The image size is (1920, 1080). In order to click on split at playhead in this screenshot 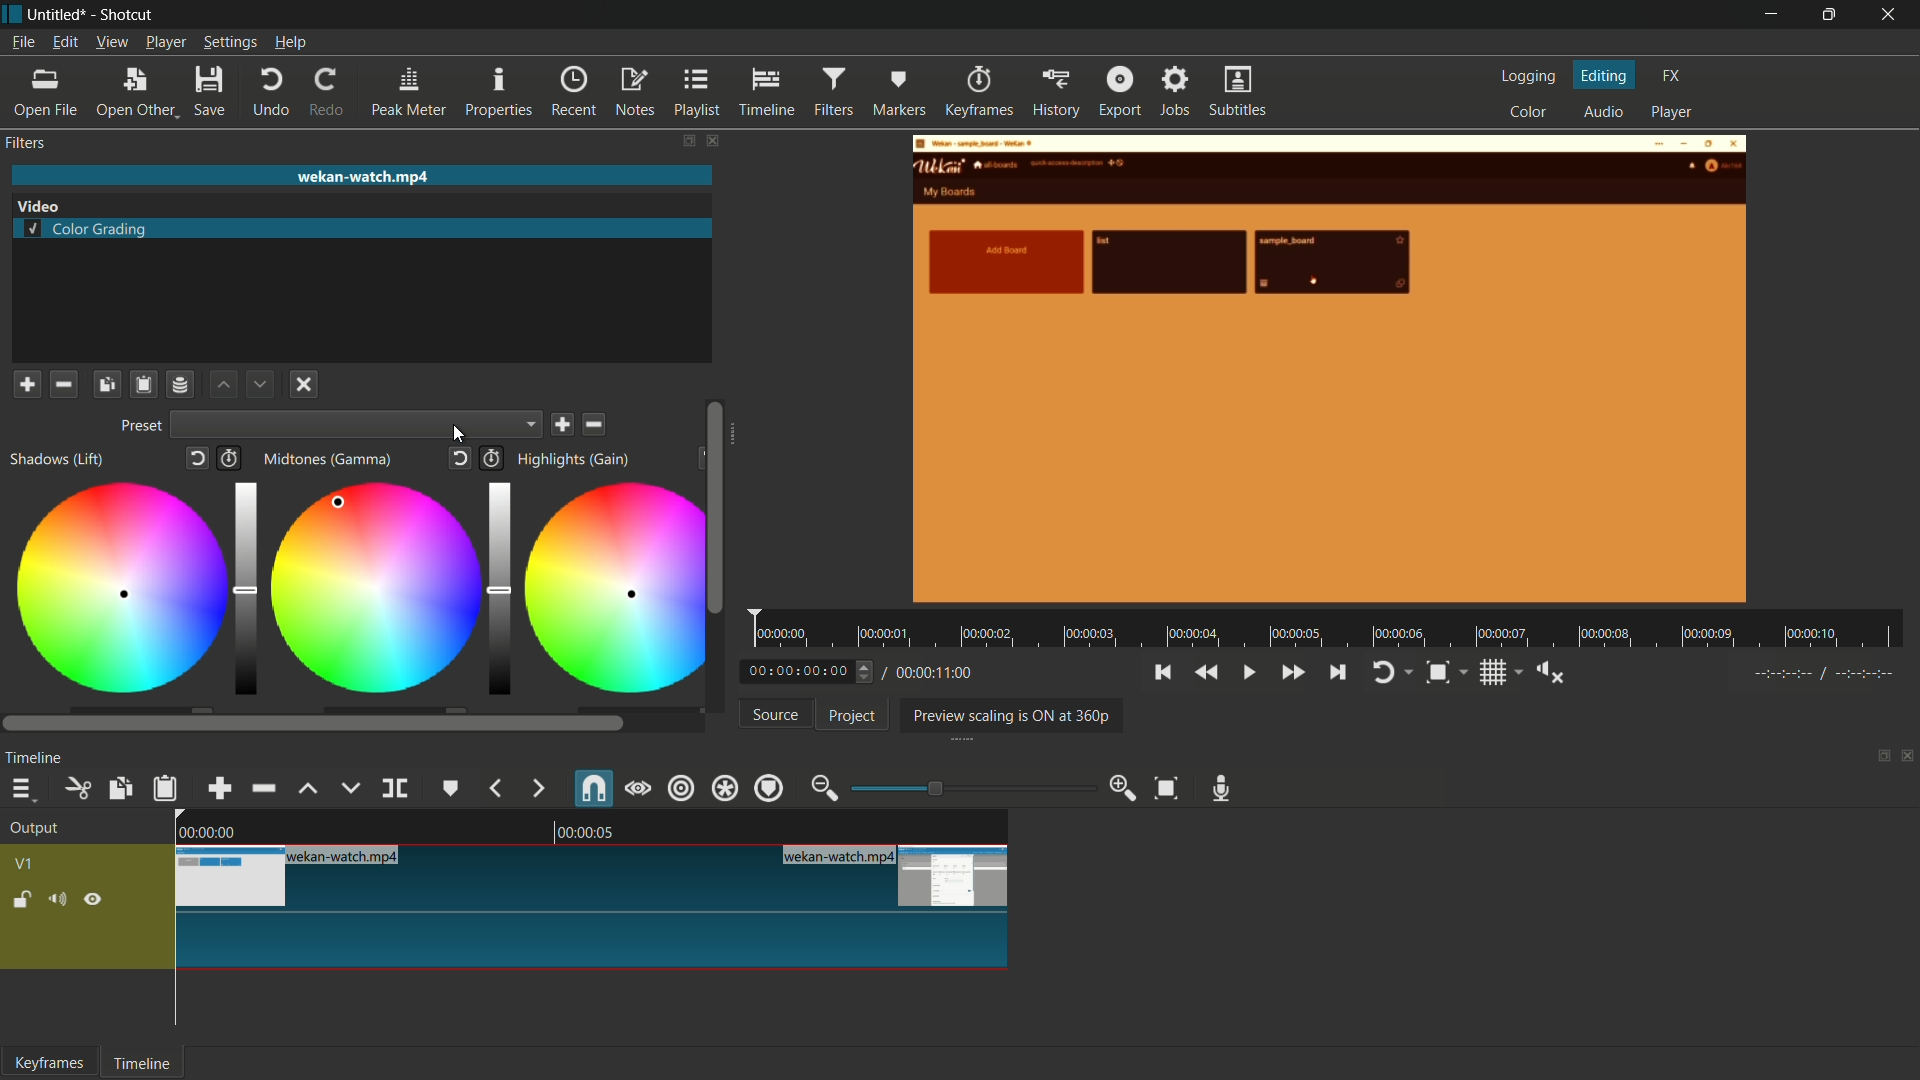, I will do `click(395, 788)`.